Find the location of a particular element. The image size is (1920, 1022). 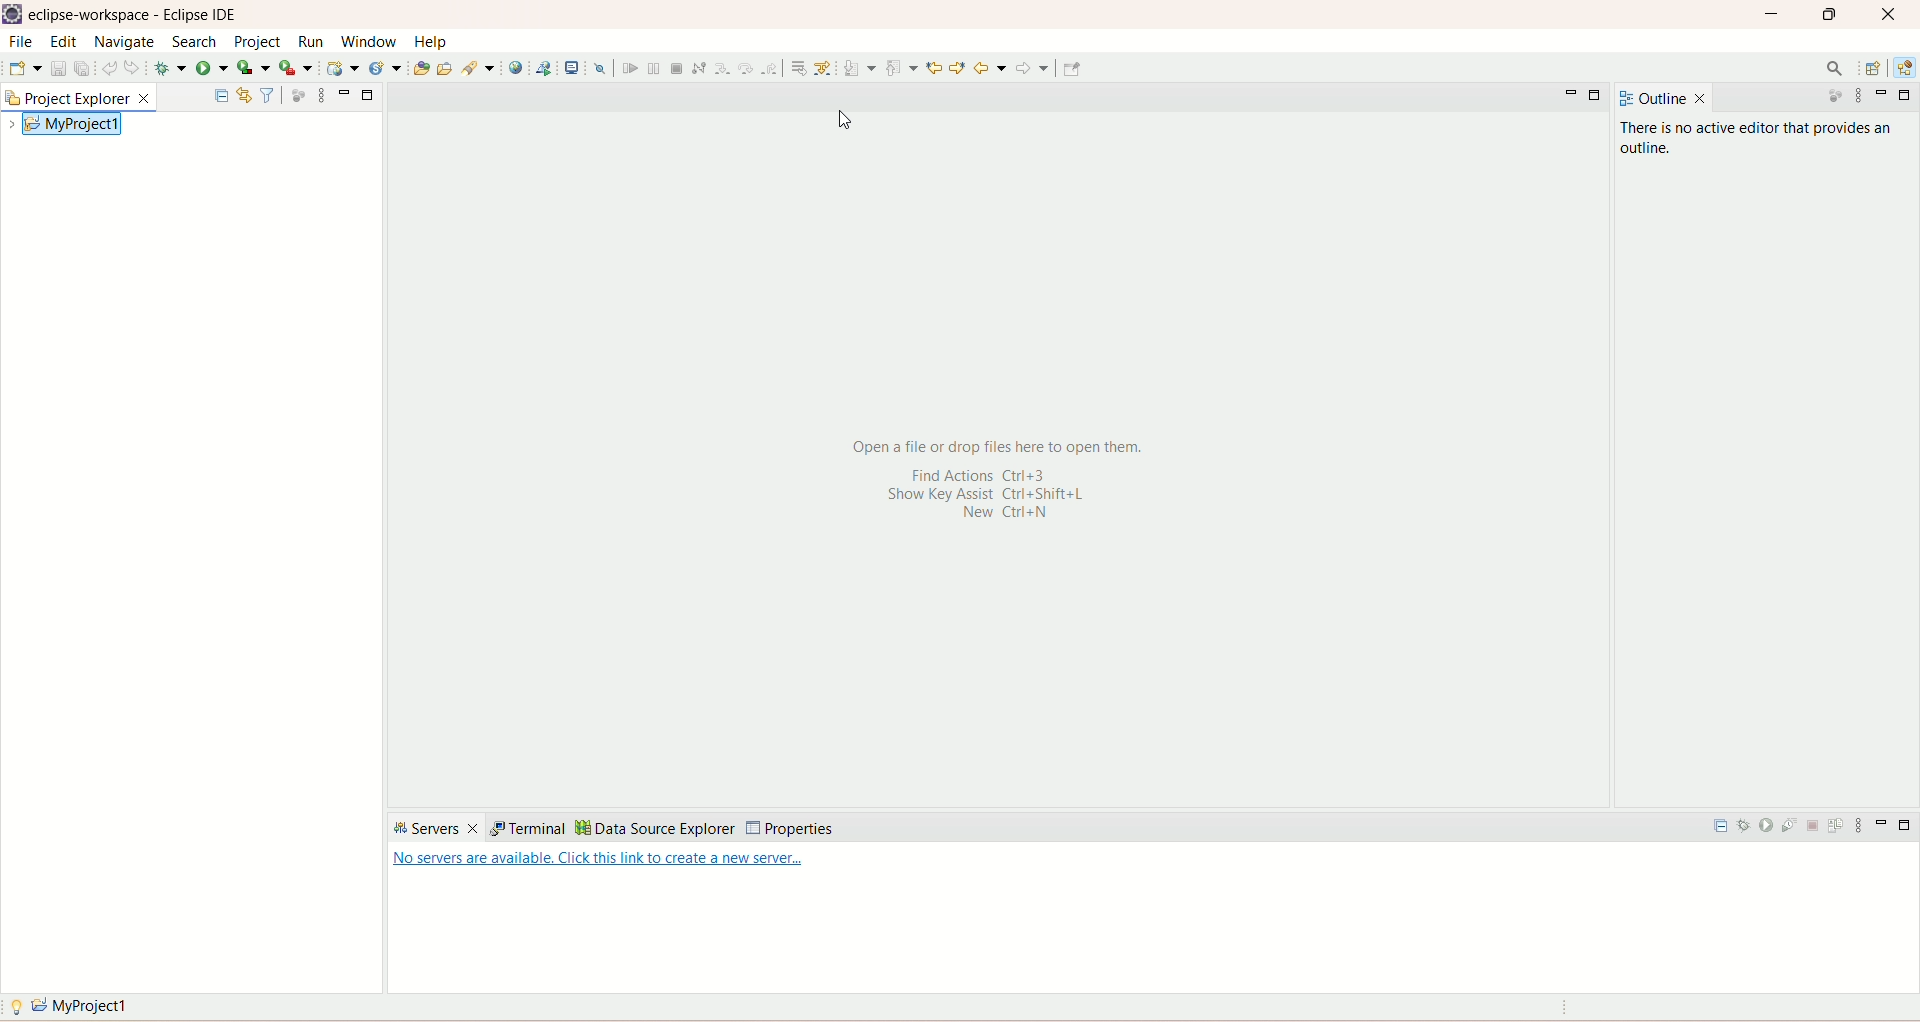

previous edit location is located at coordinates (957, 69).